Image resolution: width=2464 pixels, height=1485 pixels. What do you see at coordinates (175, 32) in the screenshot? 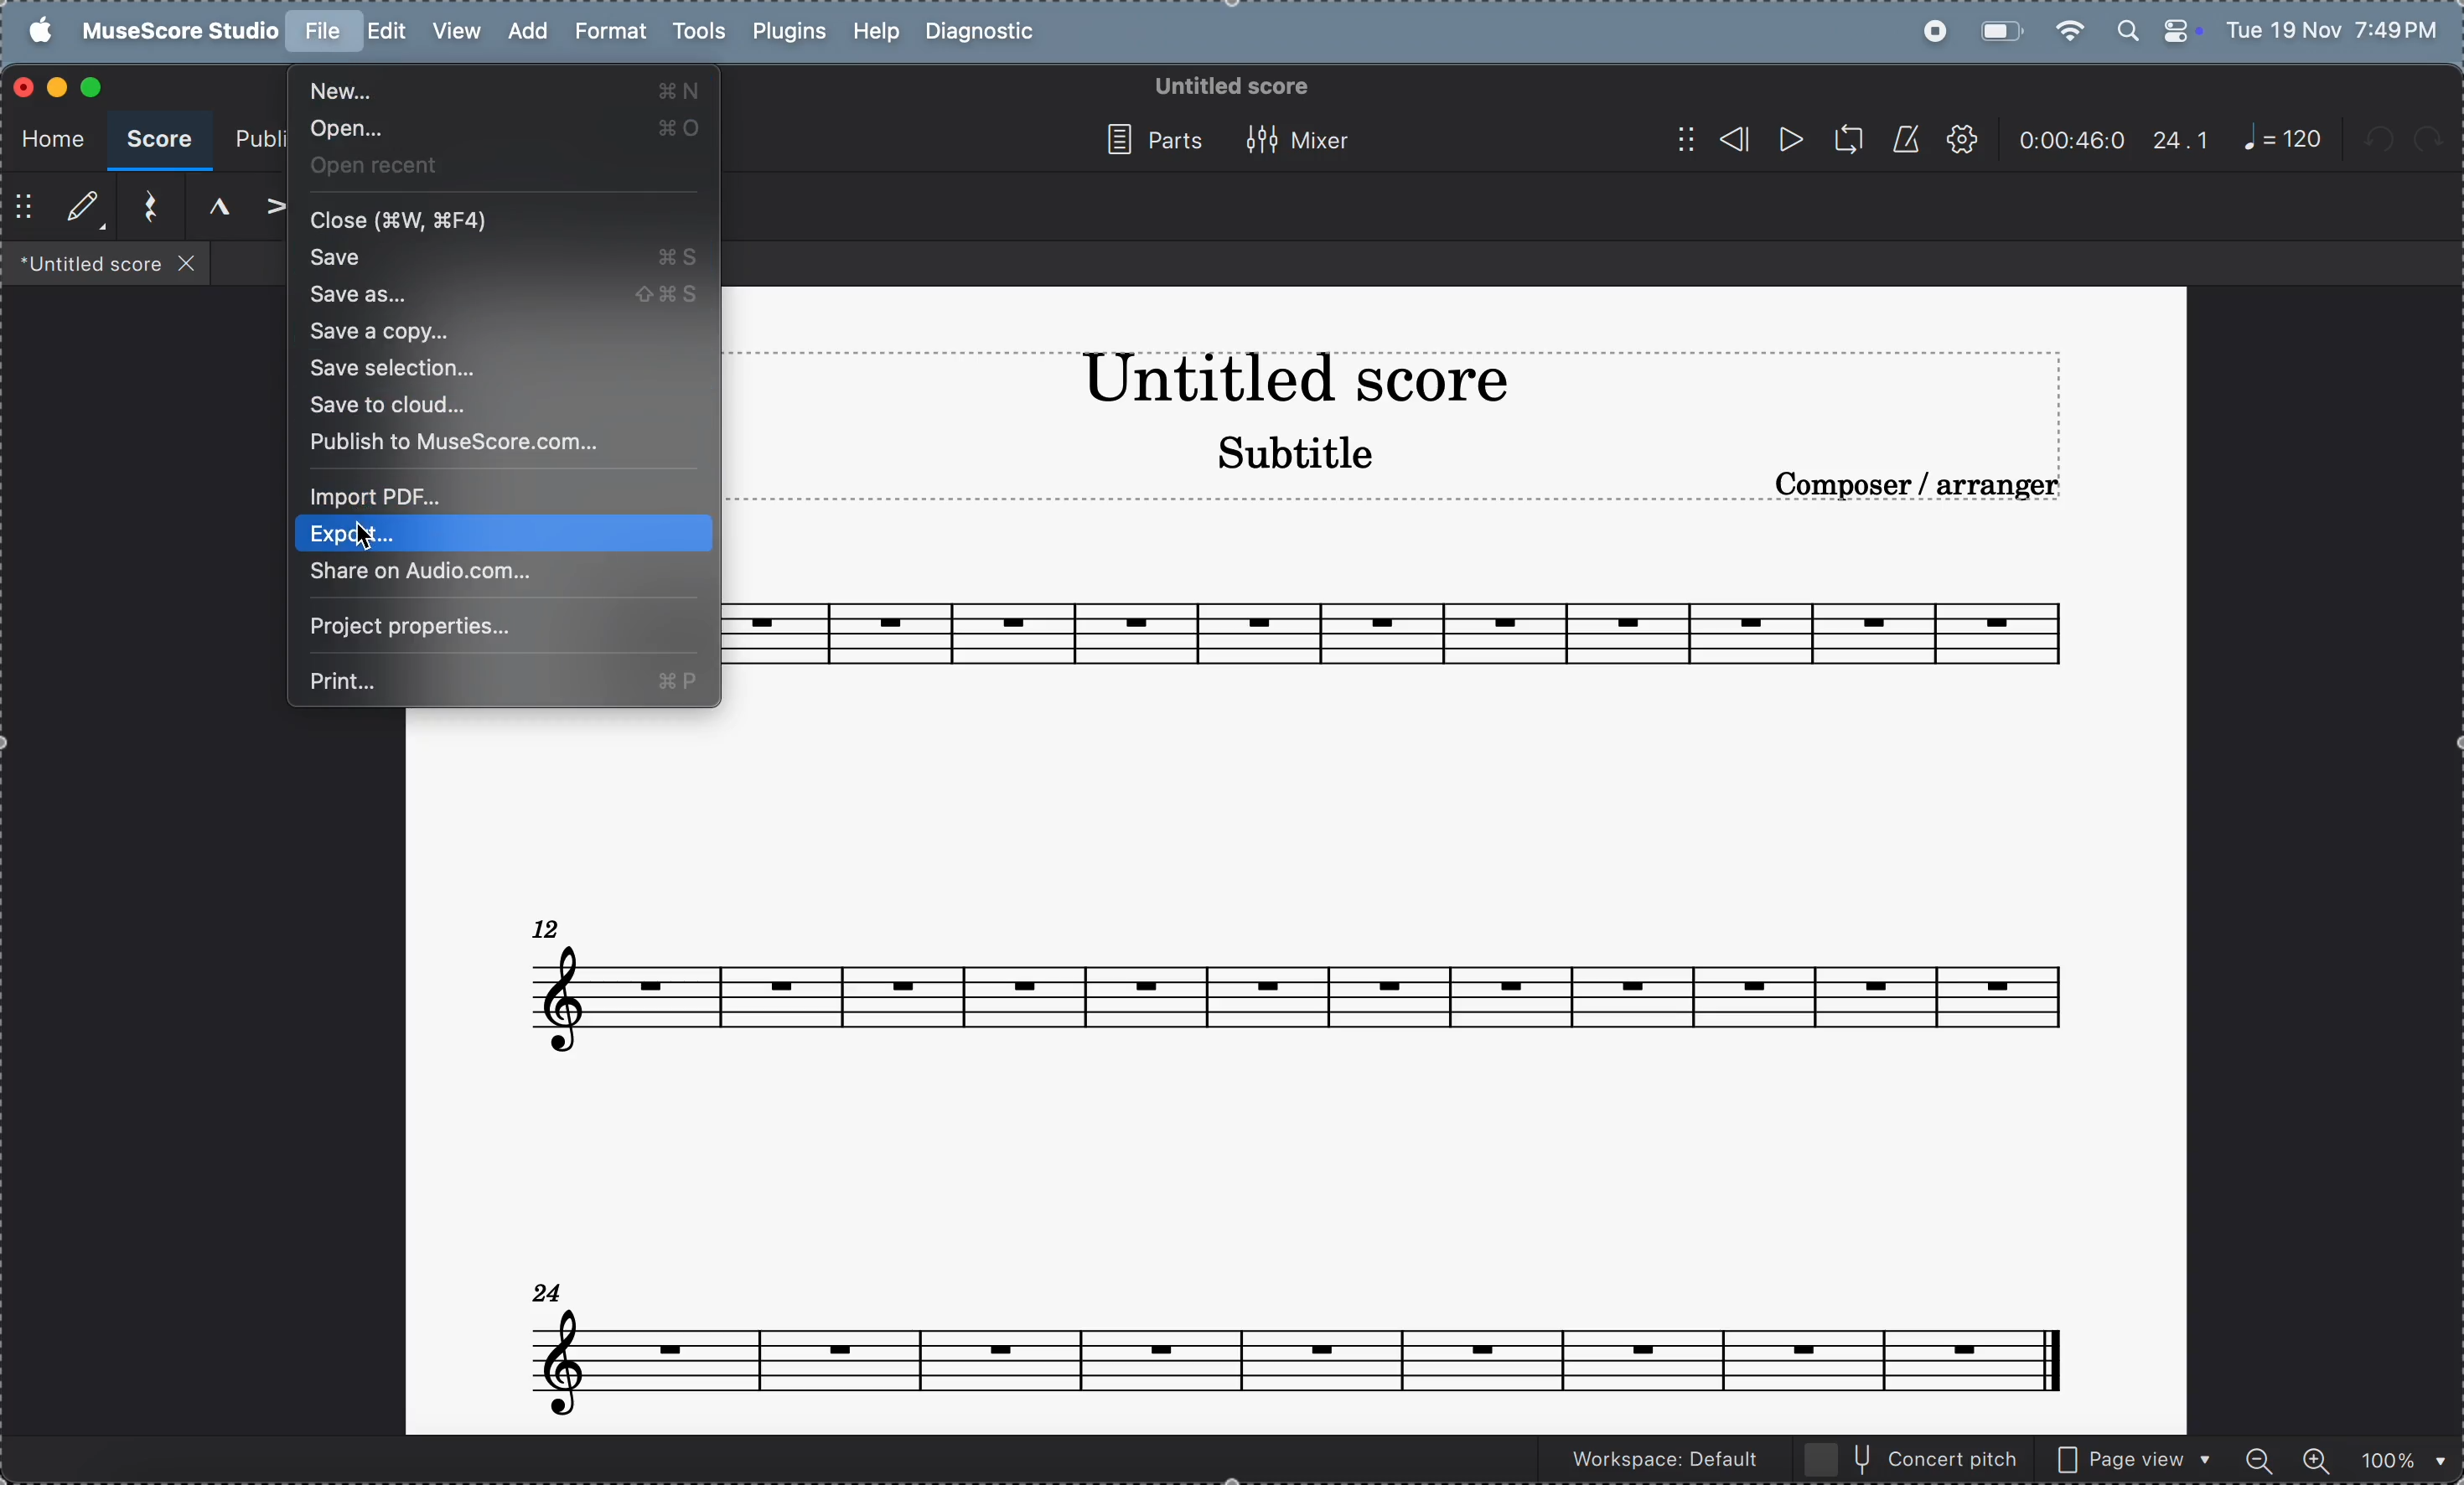
I see `musescore studio` at bounding box center [175, 32].